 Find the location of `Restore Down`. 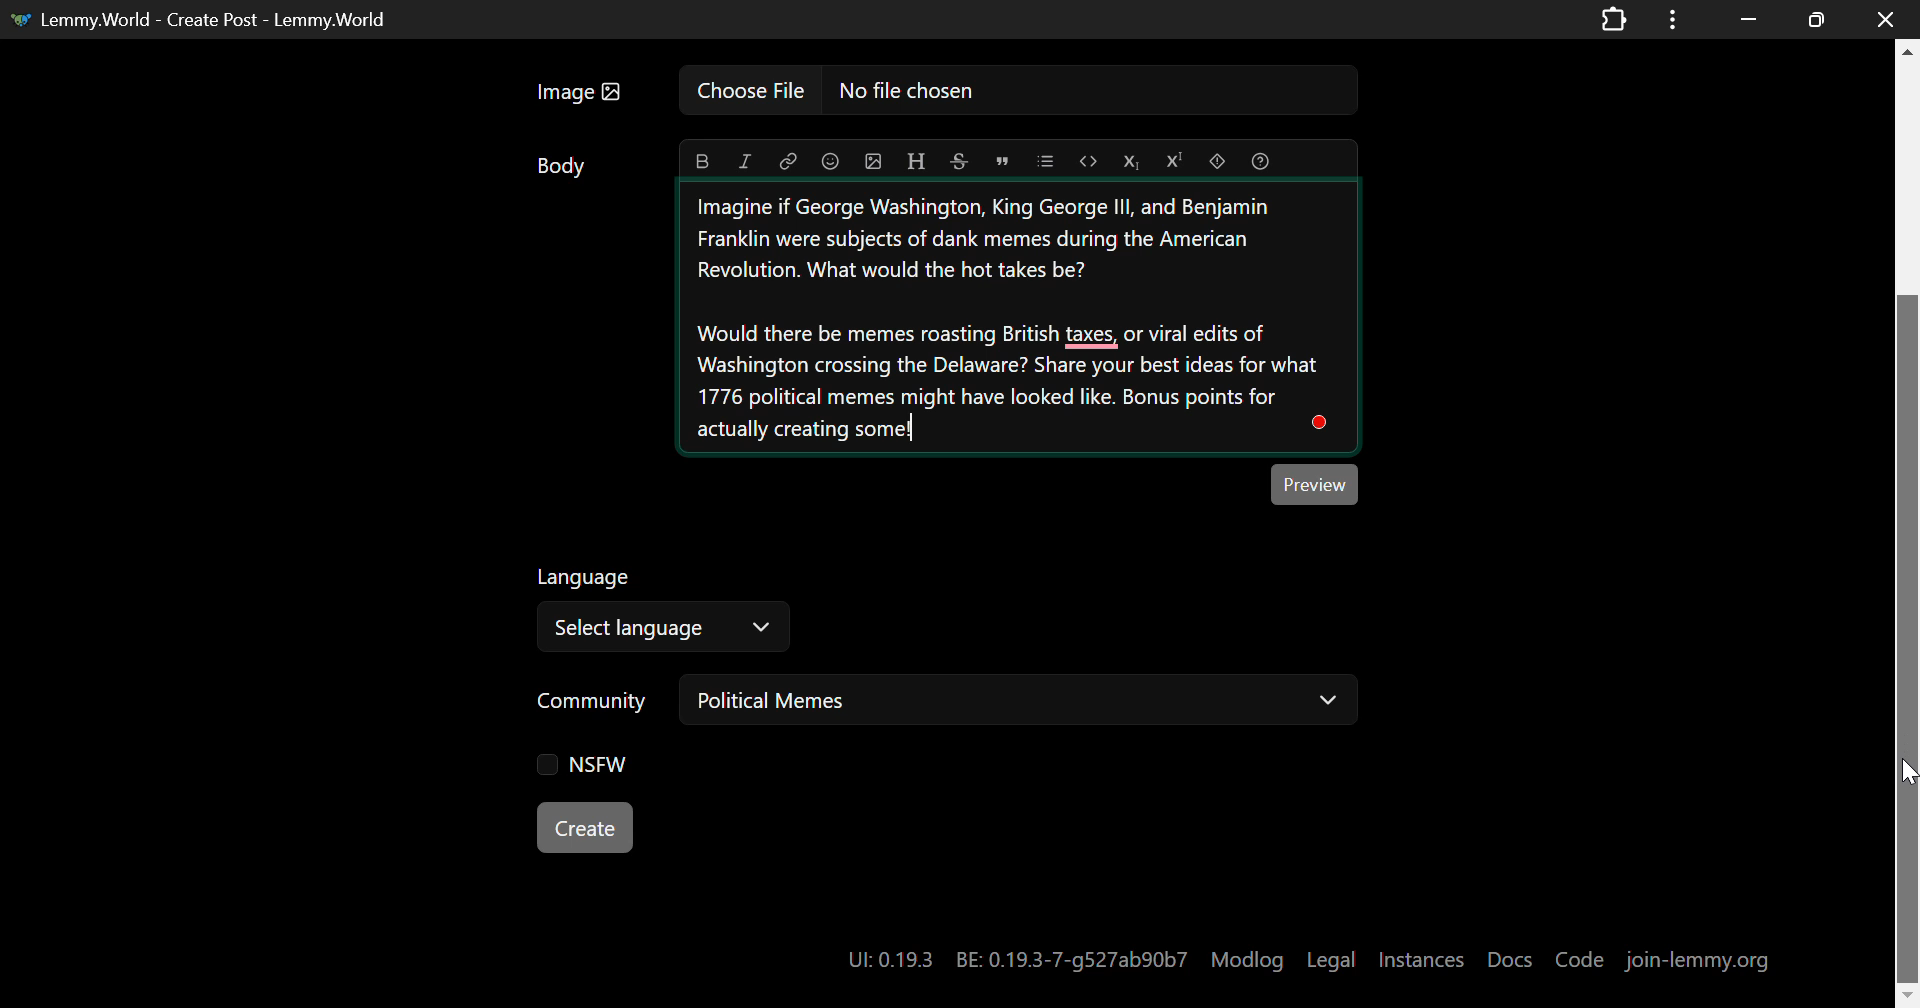

Restore Down is located at coordinates (1745, 19).